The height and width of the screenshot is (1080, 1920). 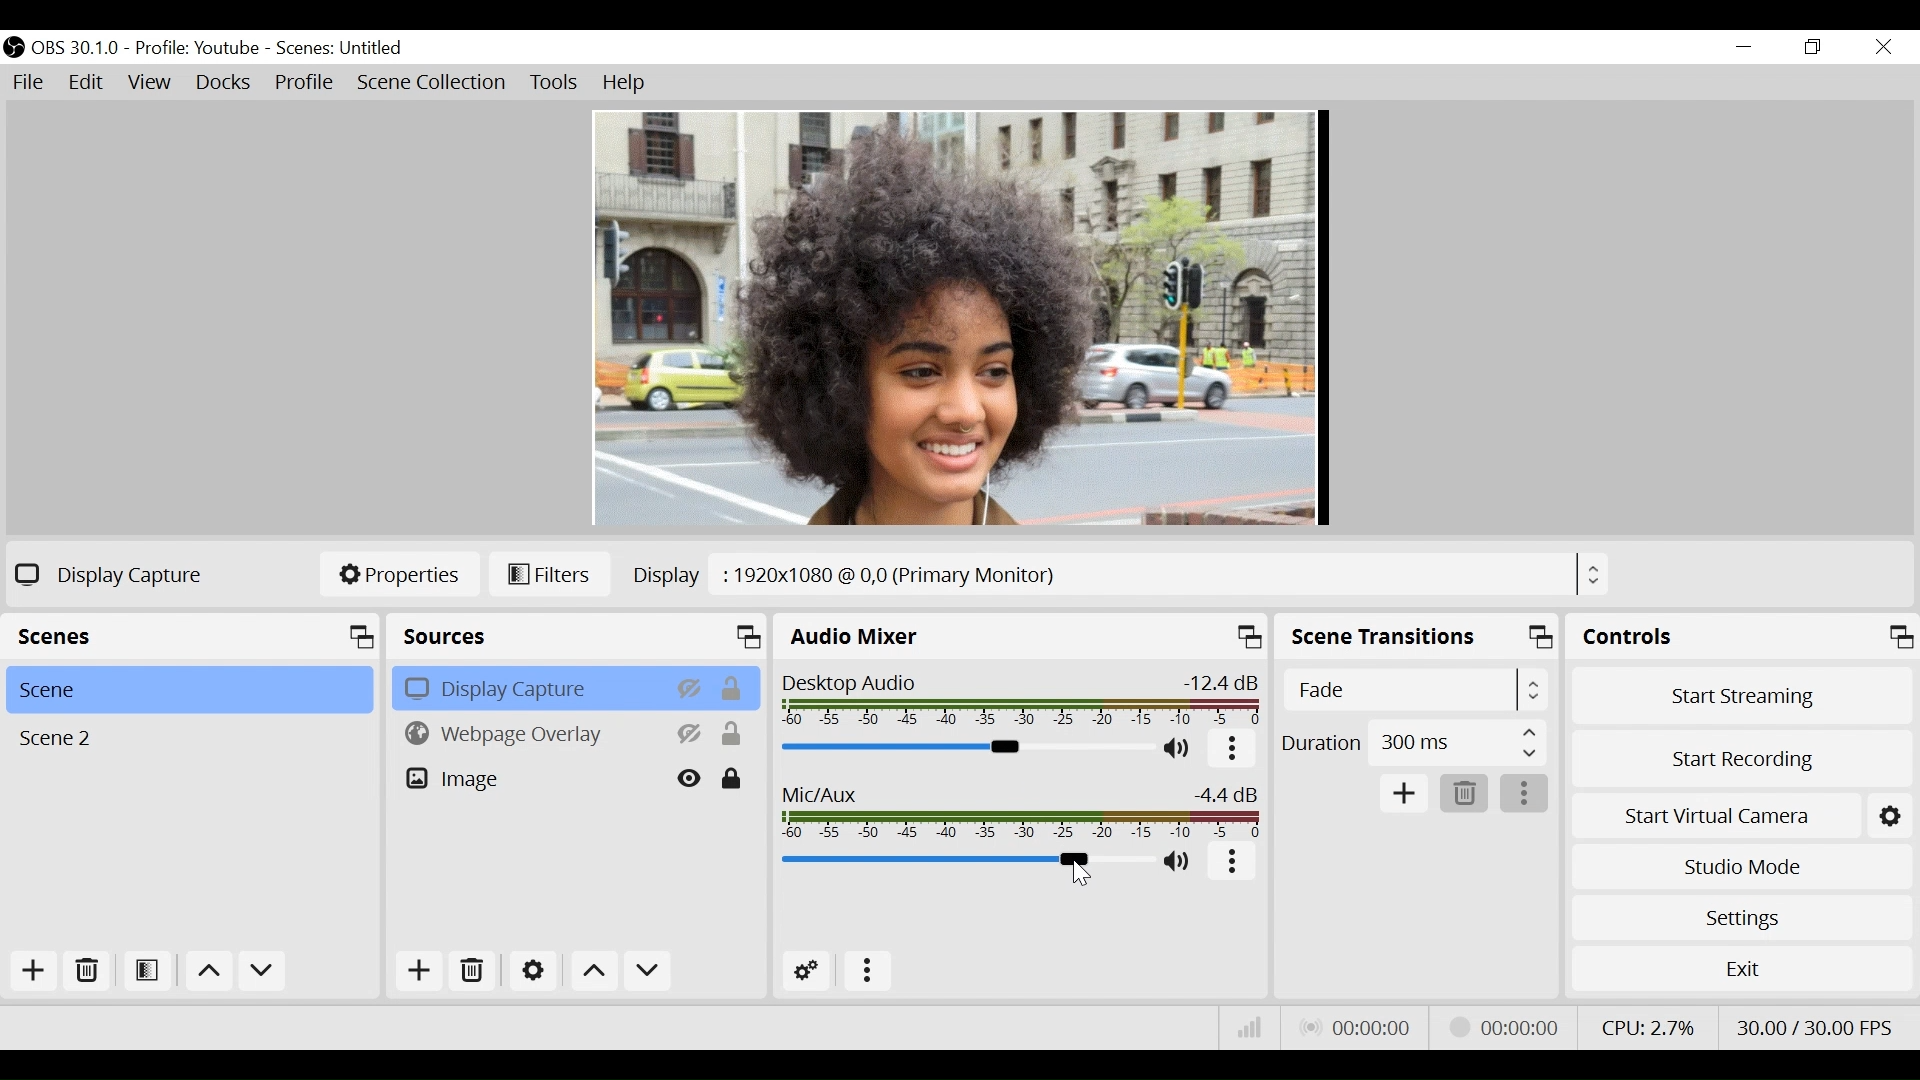 What do you see at coordinates (649, 971) in the screenshot?
I see `Move down` at bounding box center [649, 971].